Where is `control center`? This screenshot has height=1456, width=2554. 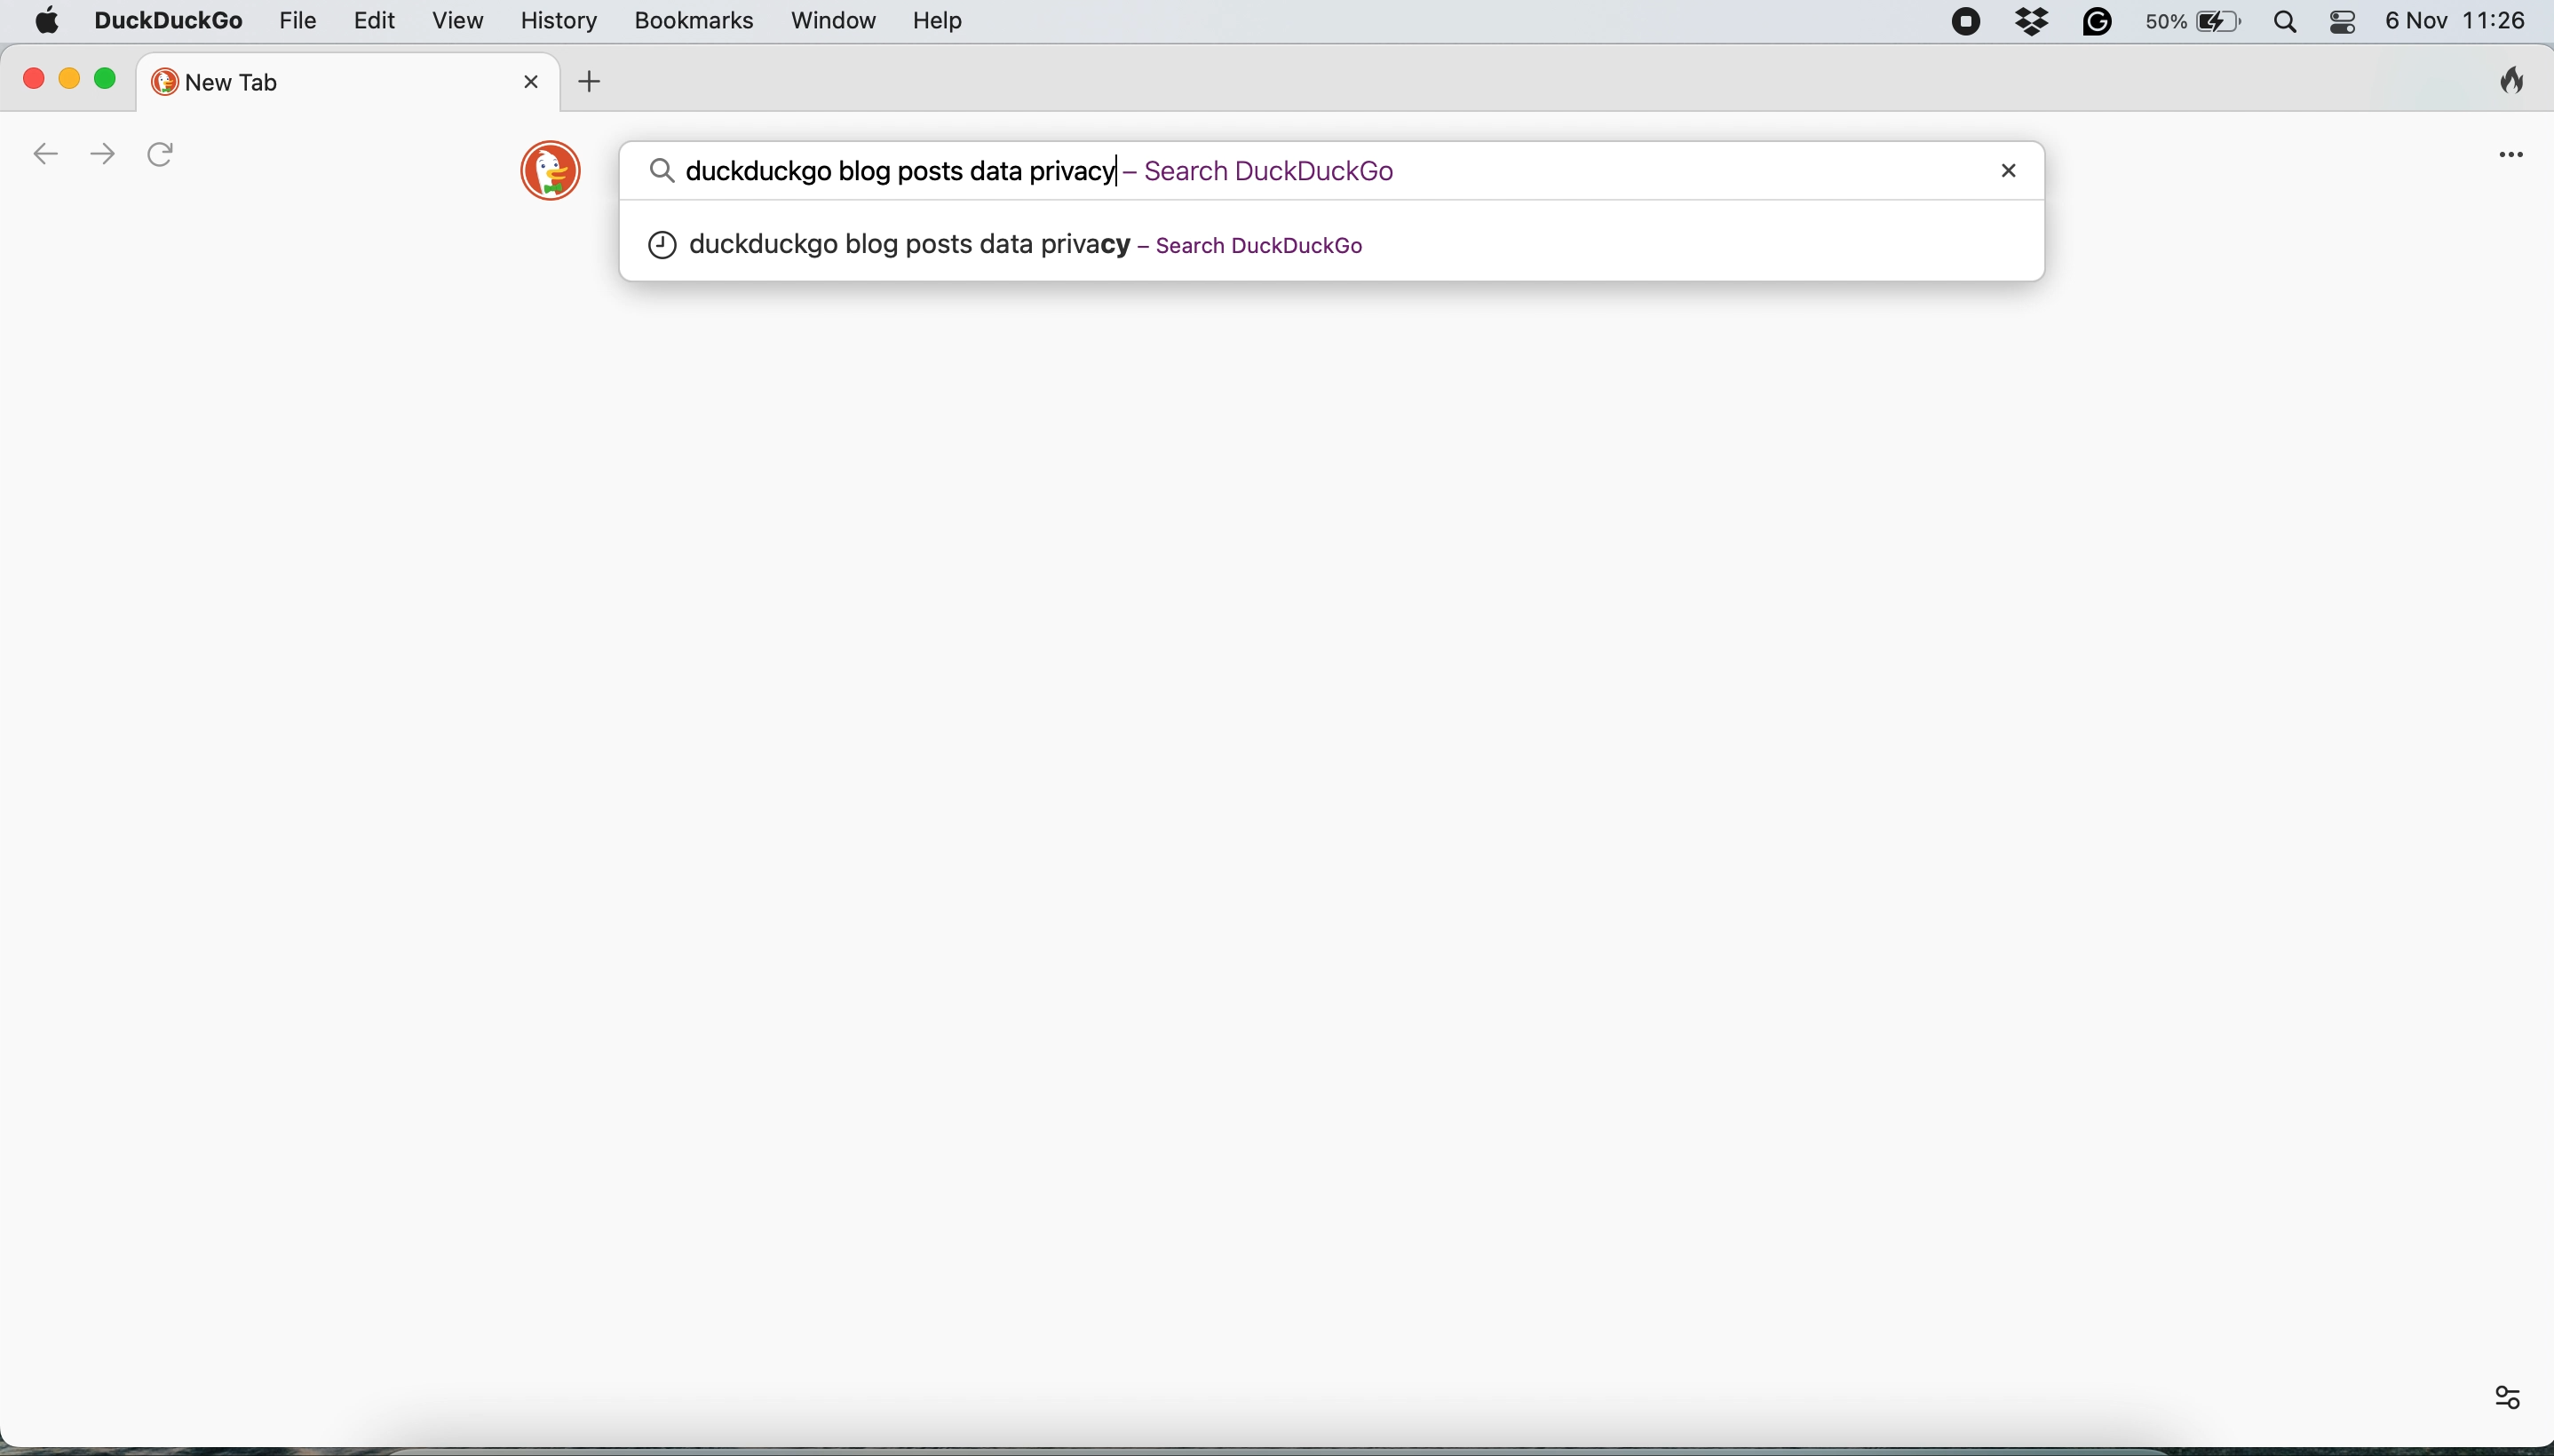
control center is located at coordinates (2343, 23).